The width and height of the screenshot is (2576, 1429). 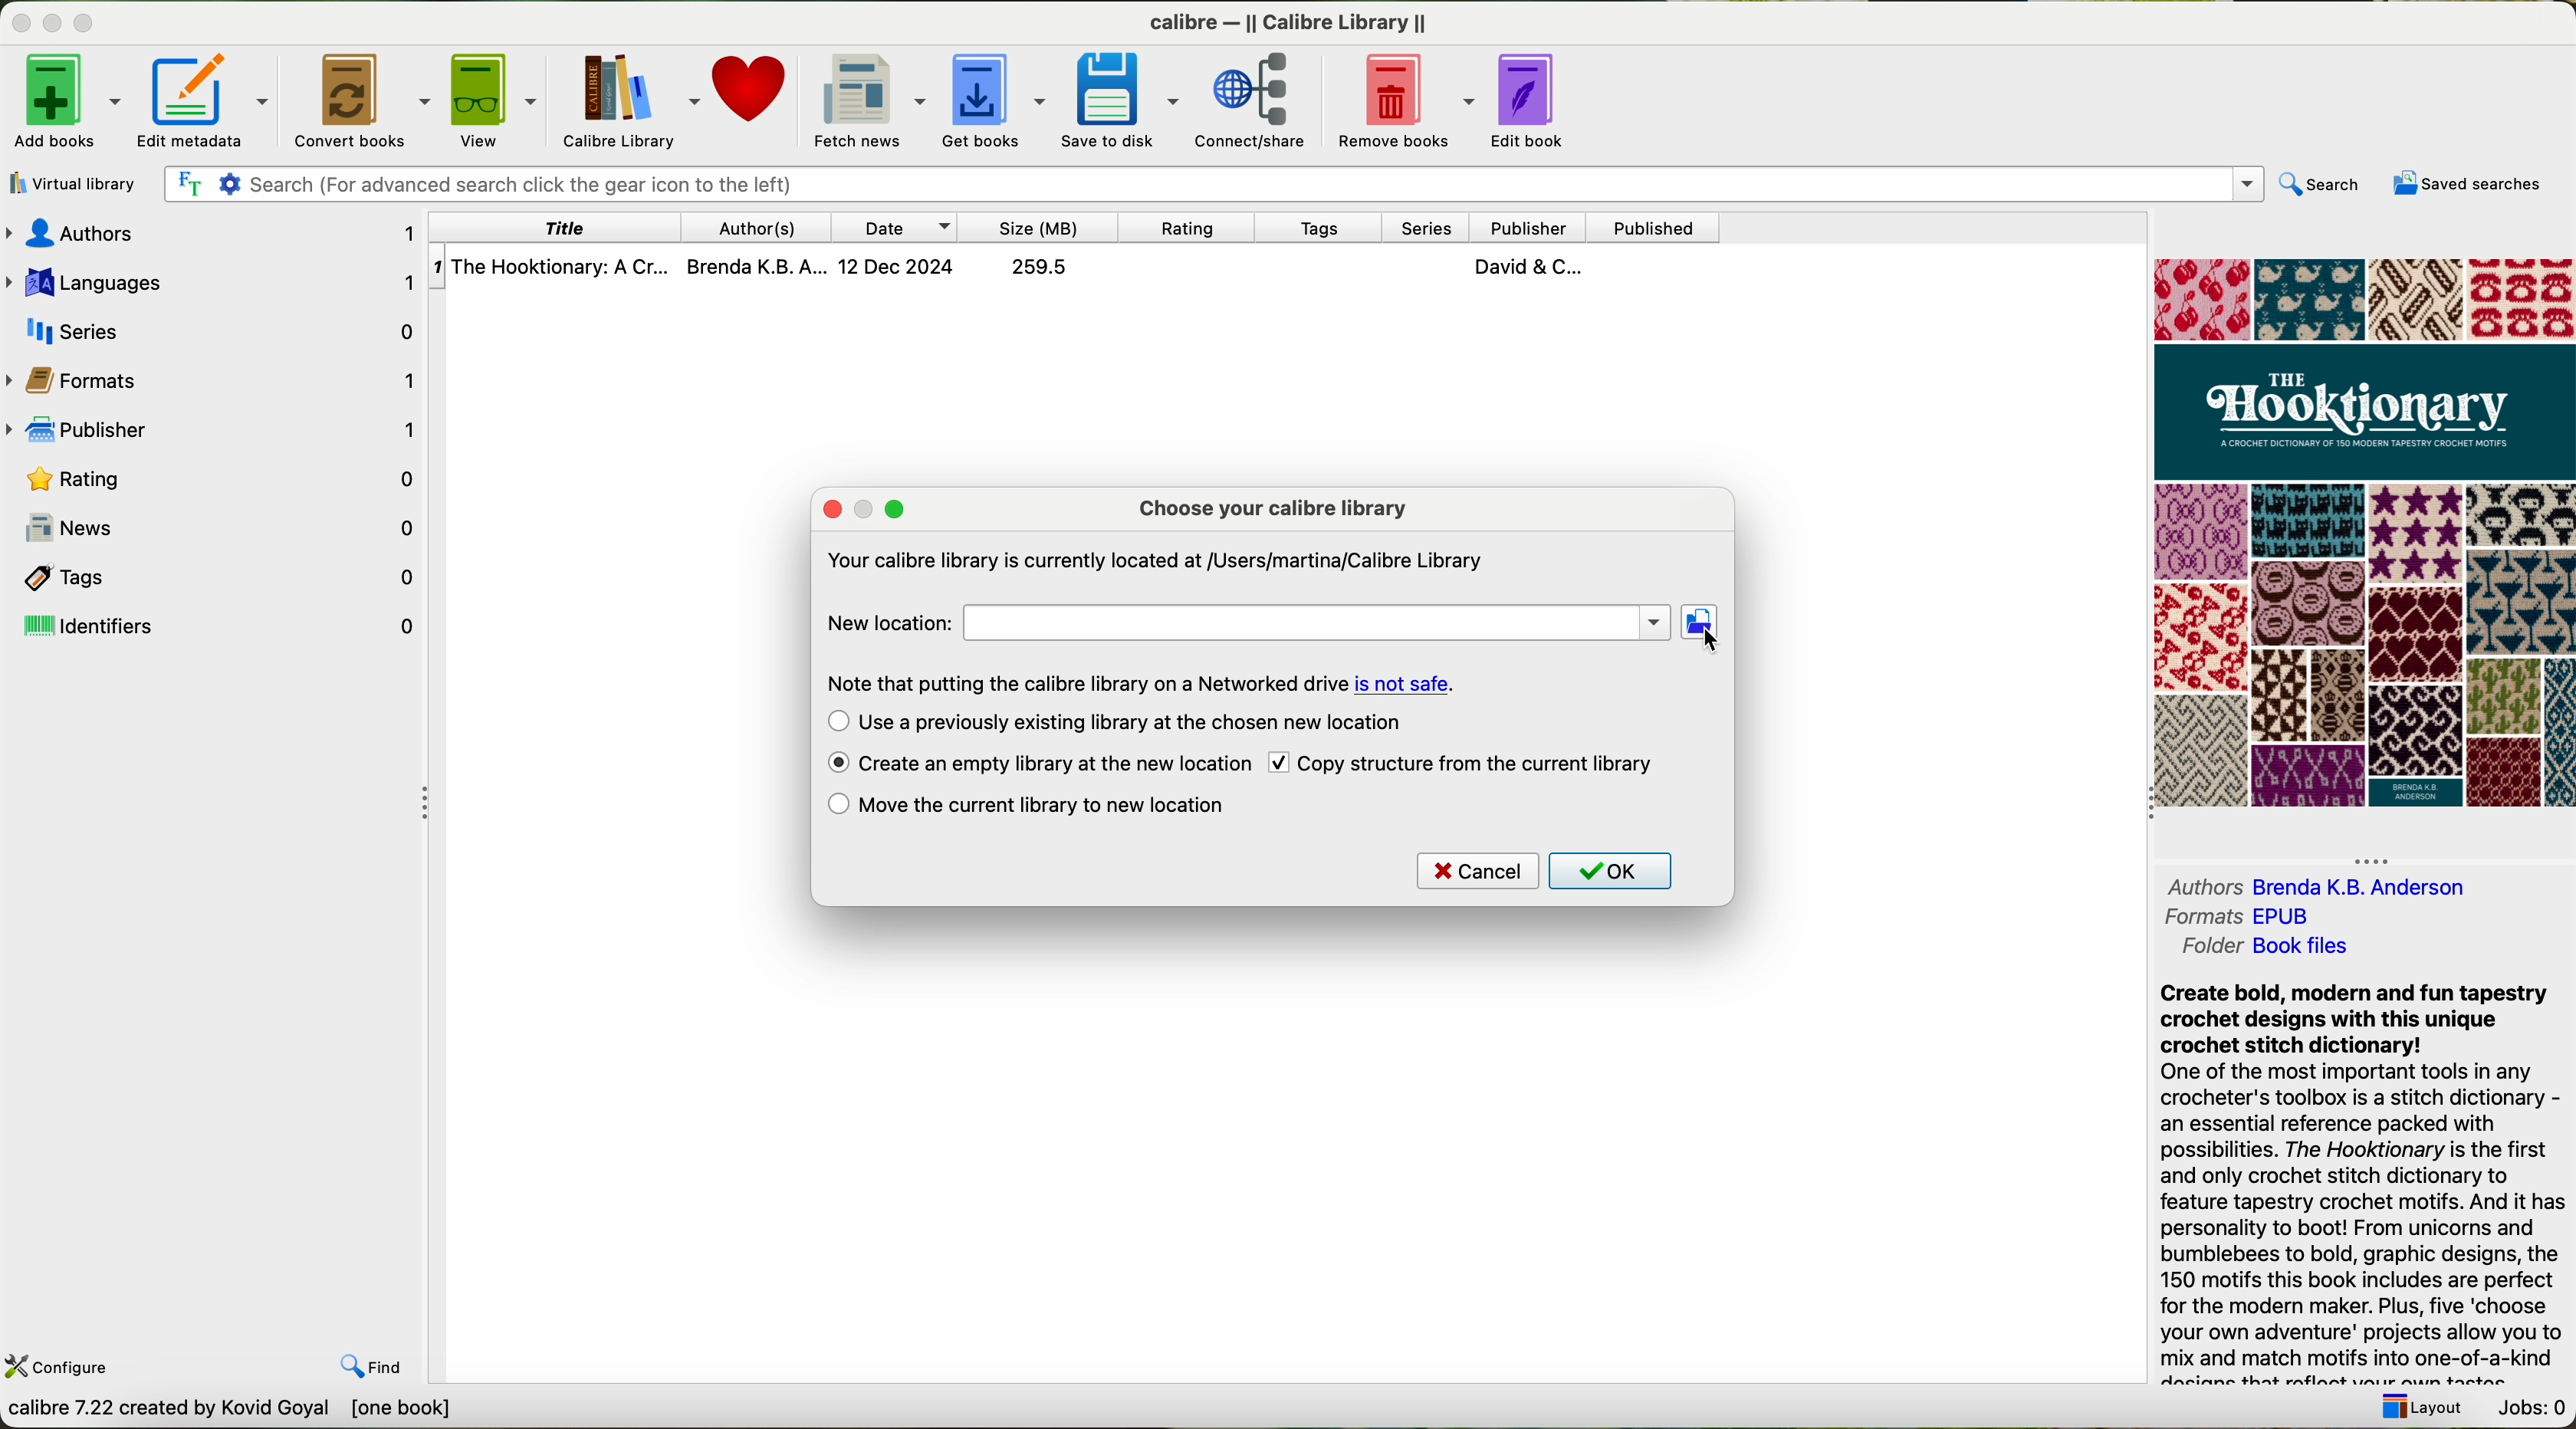 I want to click on click on create an empty library at the new location, so click(x=1056, y=761).